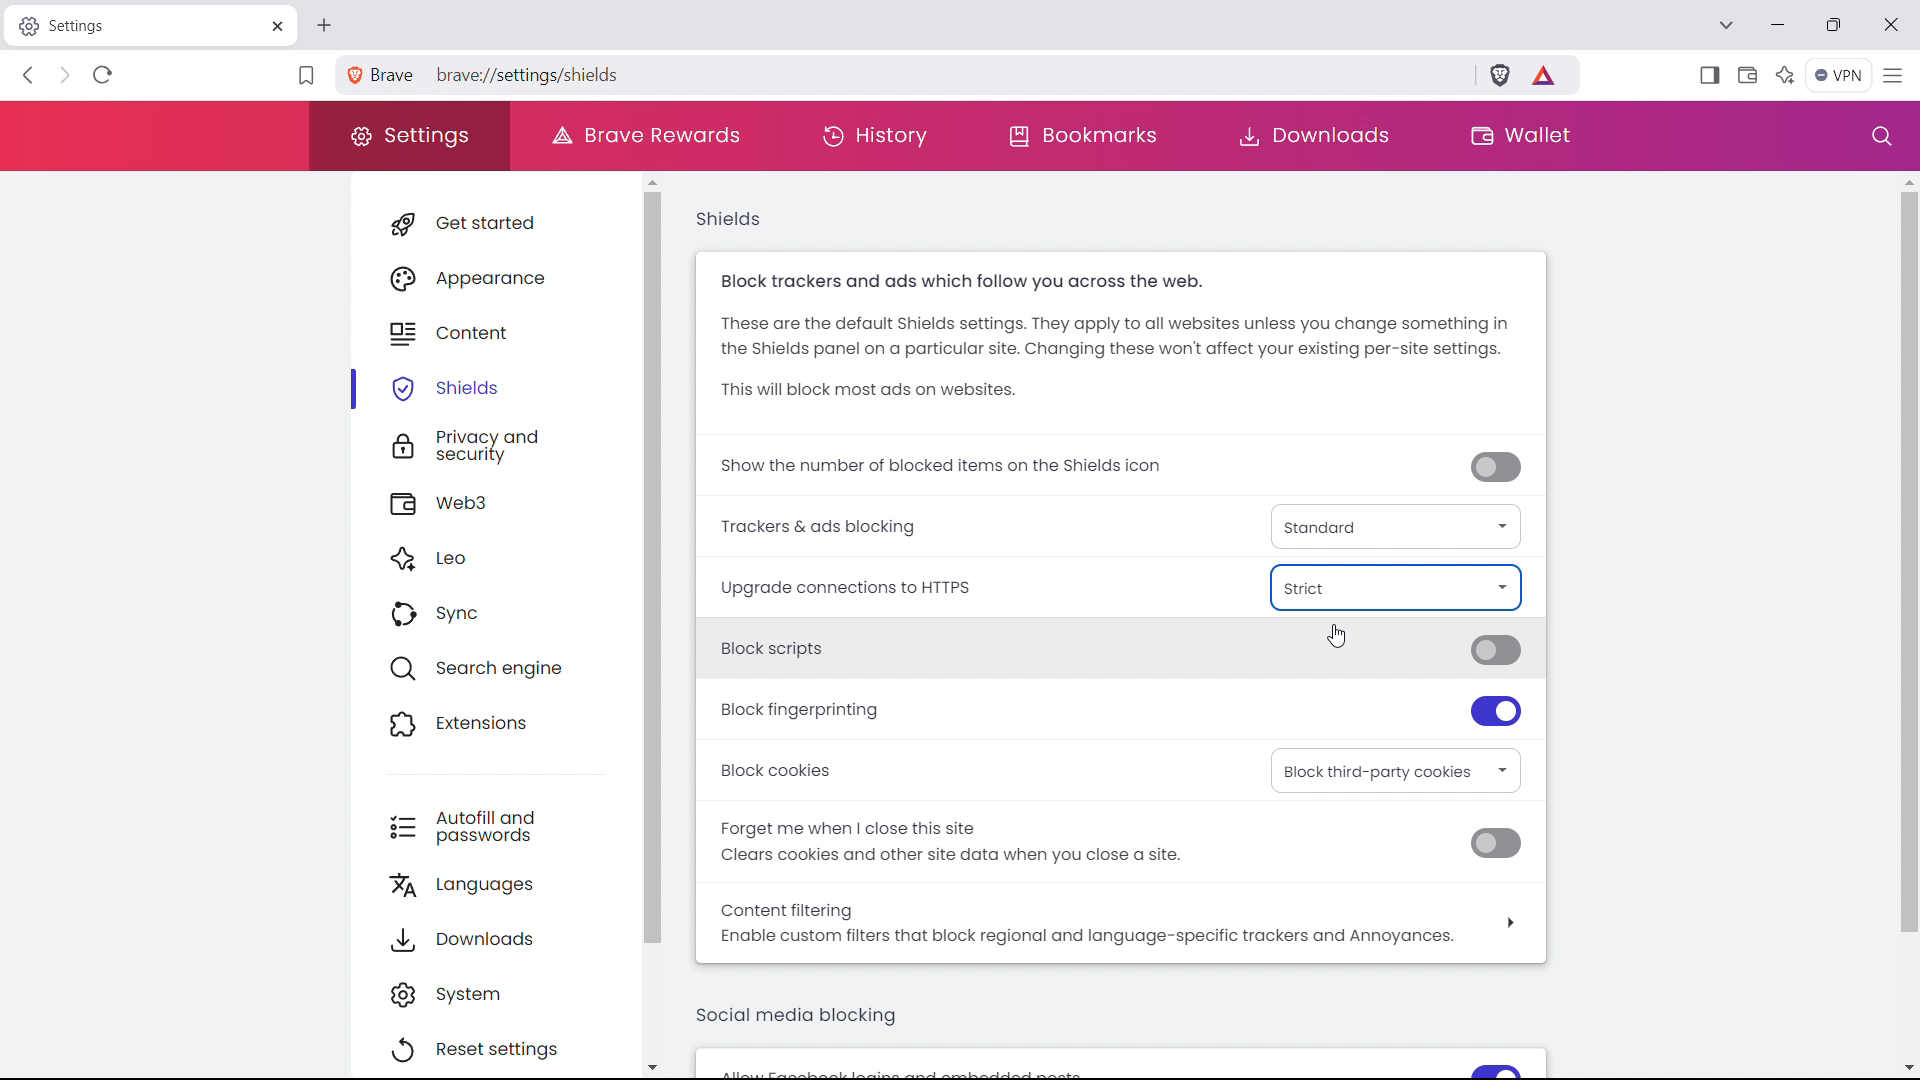  I want to click on scroll up, so click(1906, 180).